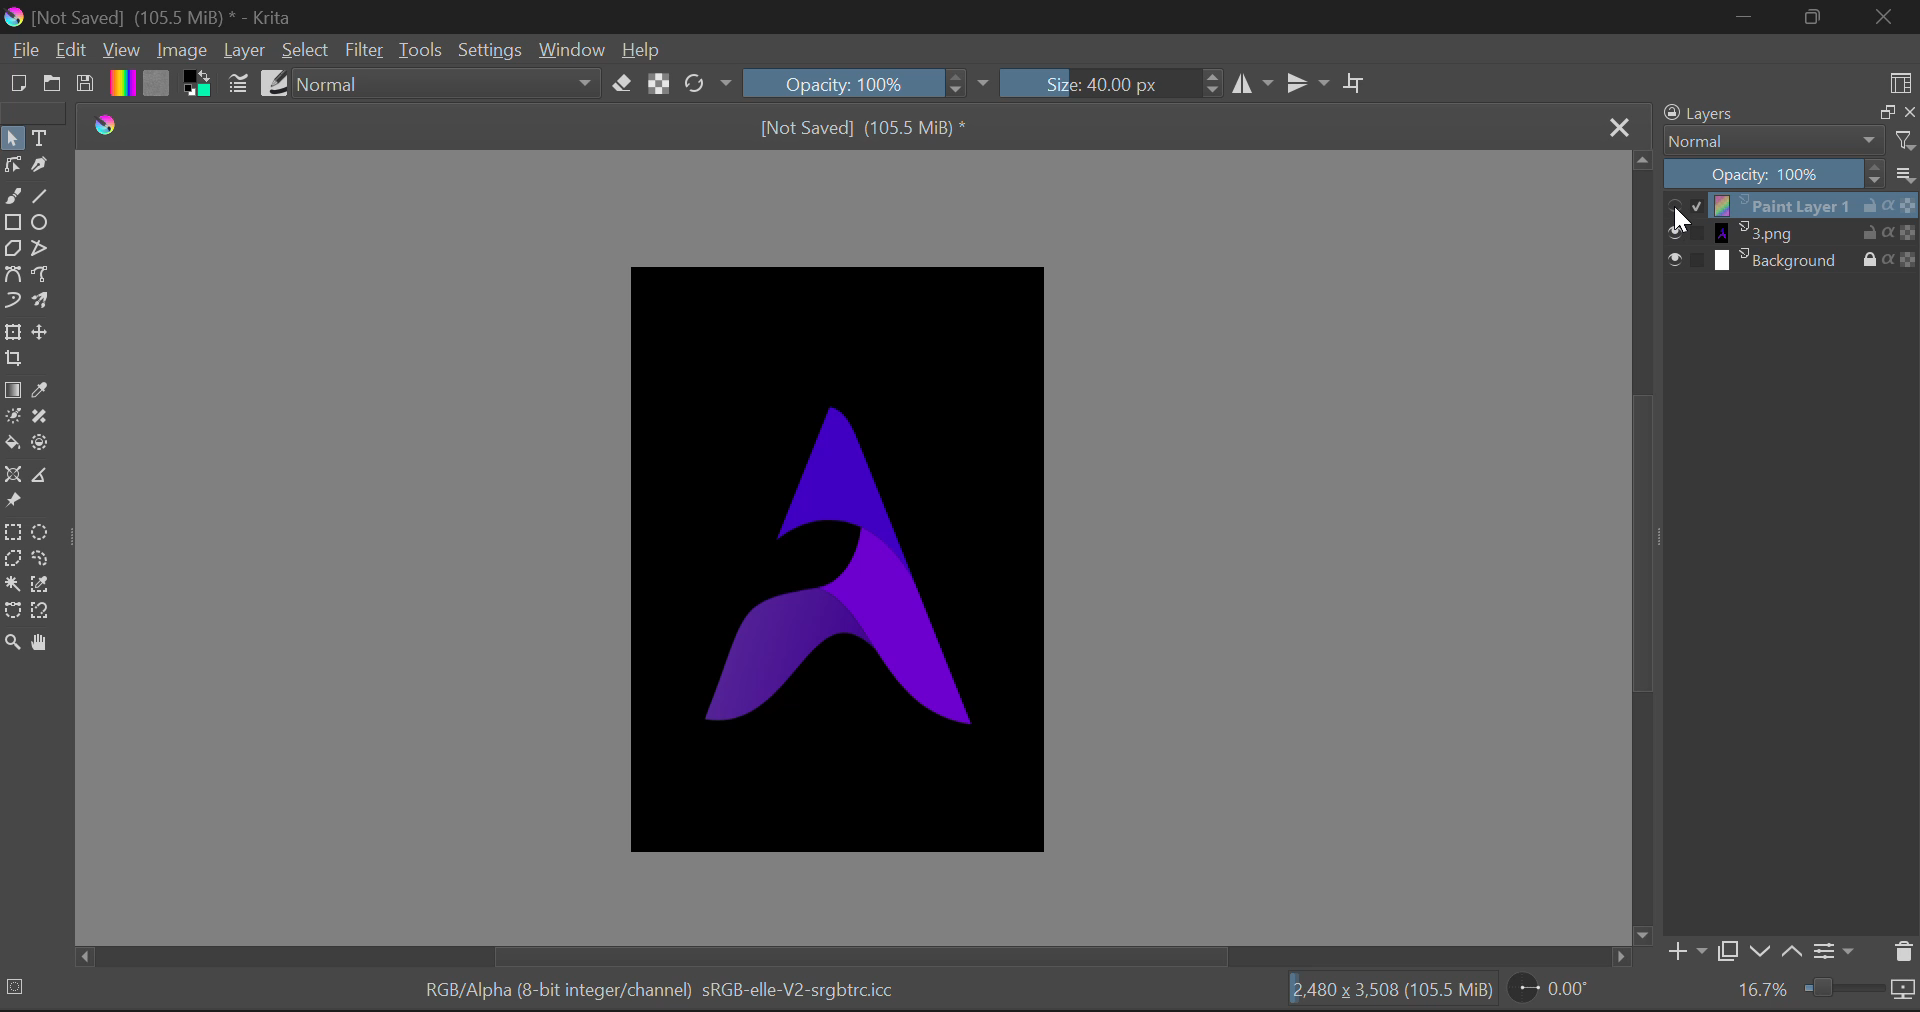 This screenshot has width=1920, height=1012. I want to click on Dynamic Brush Tool, so click(12, 300).